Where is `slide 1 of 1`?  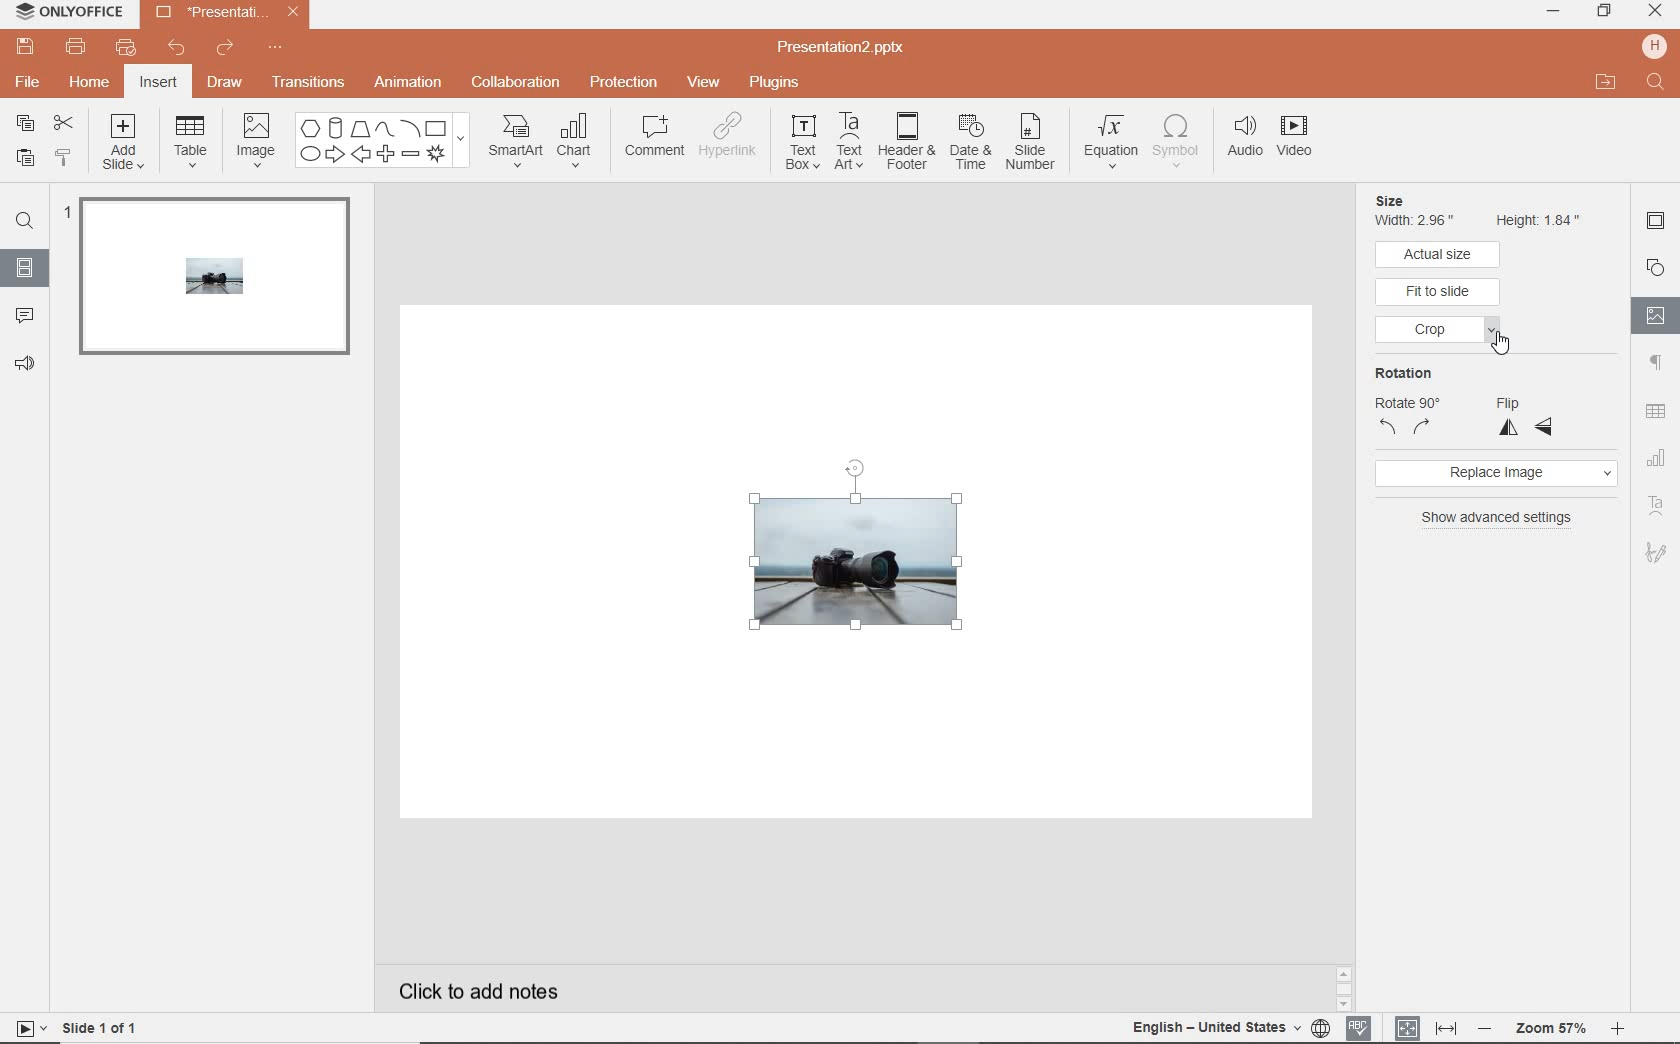
slide 1 of 1 is located at coordinates (75, 1030).